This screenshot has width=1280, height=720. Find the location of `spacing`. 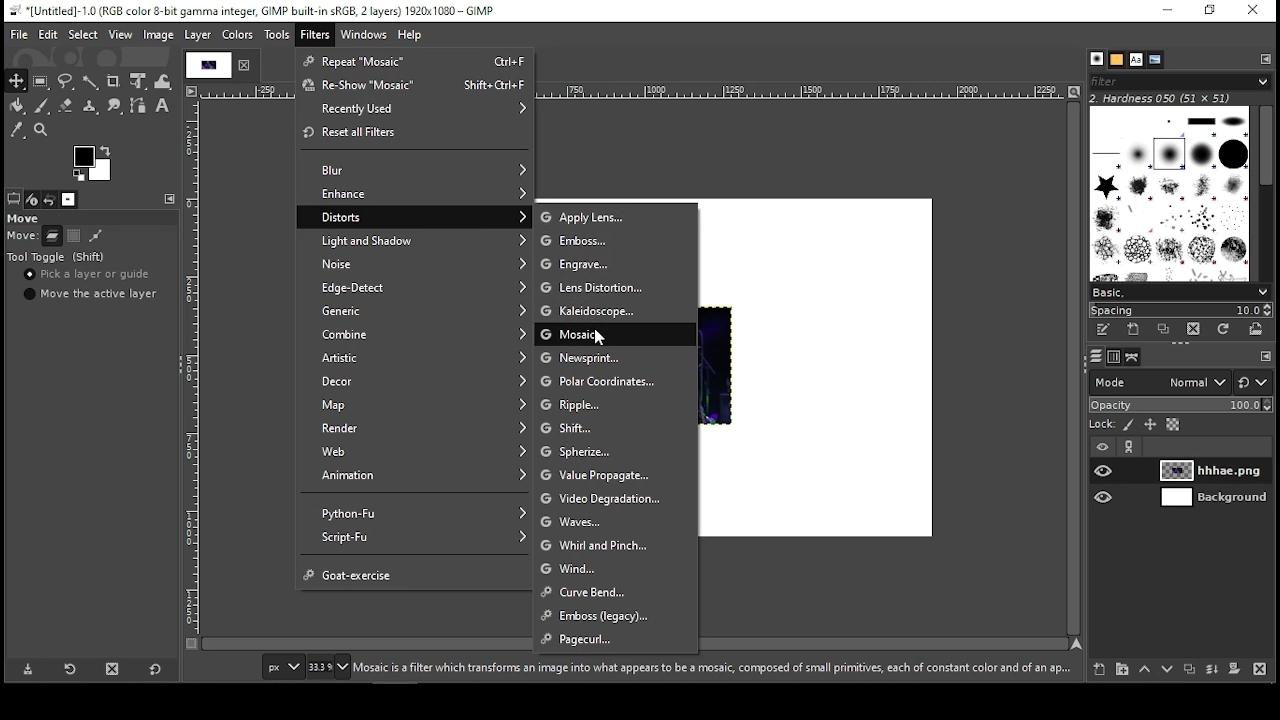

spacing is located at coordinates (1179, 310).